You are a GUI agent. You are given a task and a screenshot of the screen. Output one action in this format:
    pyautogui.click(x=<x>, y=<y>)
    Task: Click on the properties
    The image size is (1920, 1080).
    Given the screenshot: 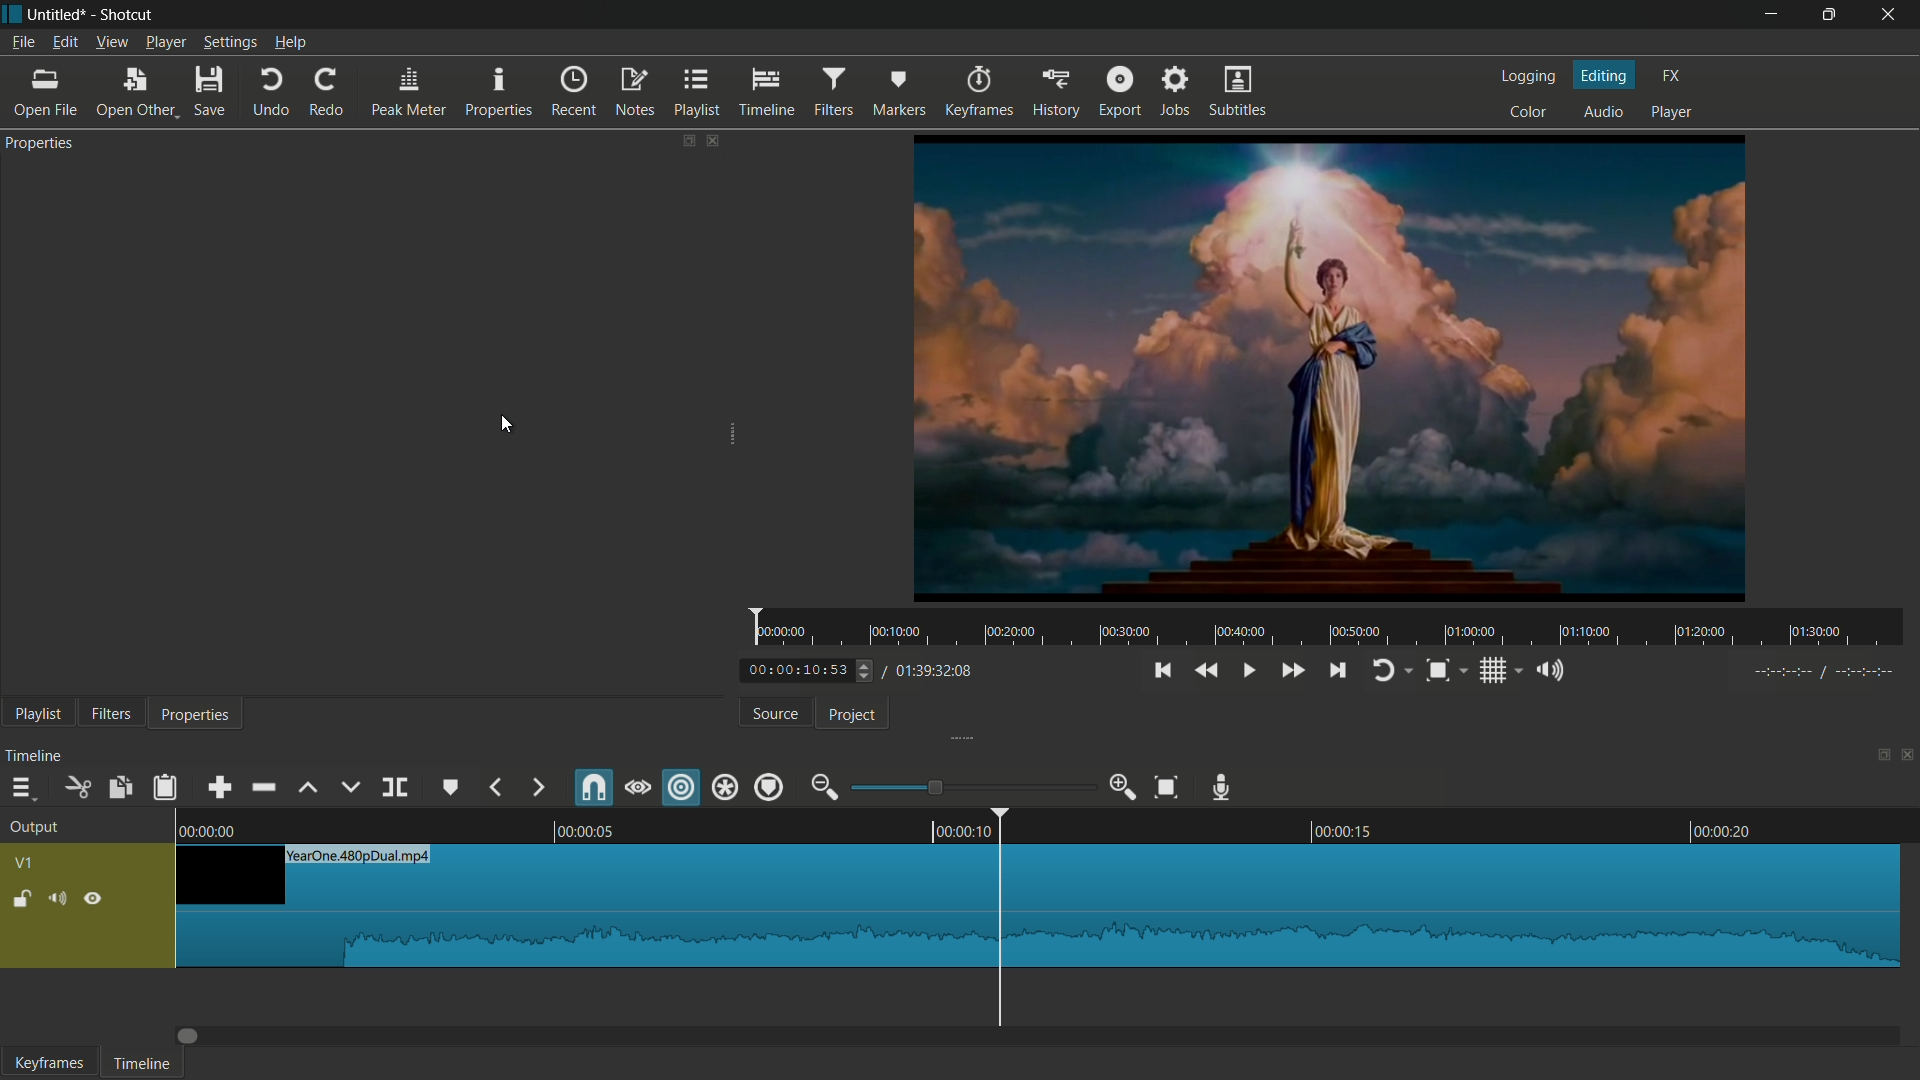 What is the action you would take?
    pyautogui.click(x=501, y=91)
    